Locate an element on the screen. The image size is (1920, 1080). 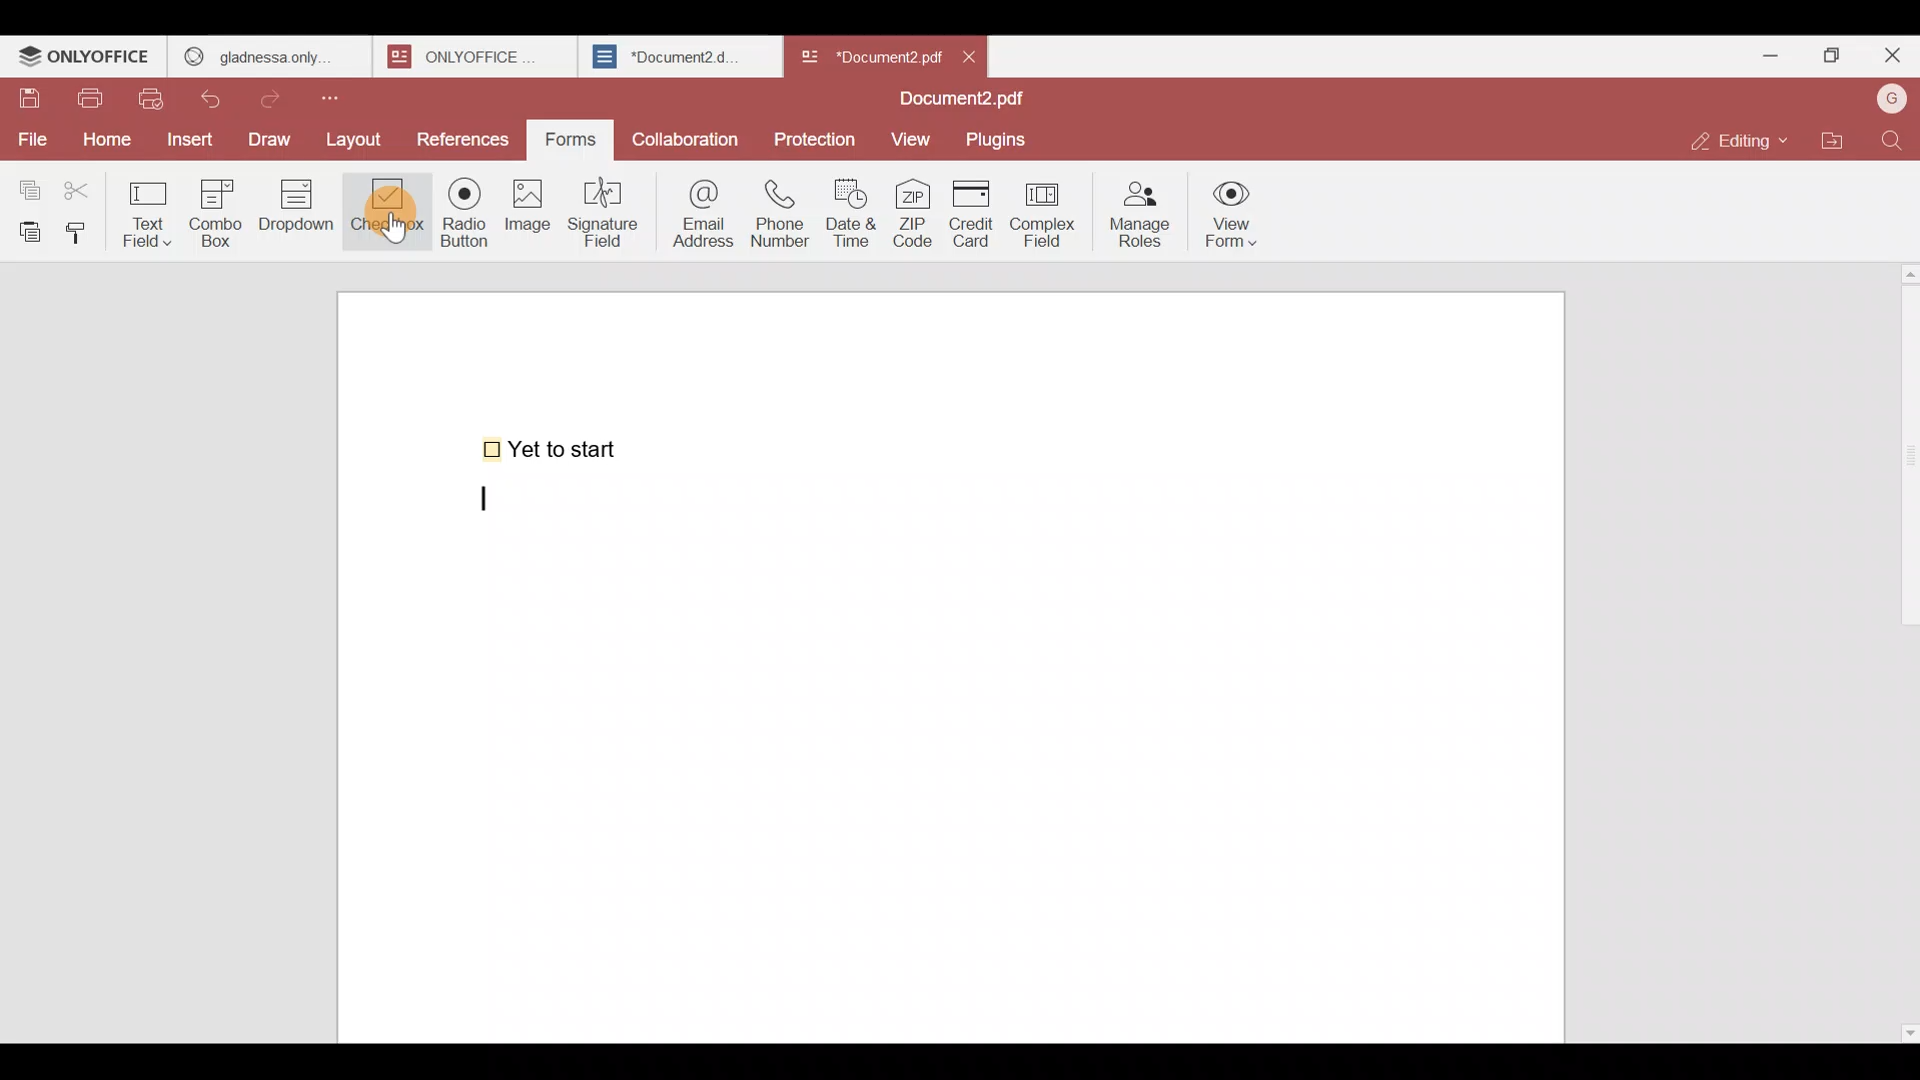
Collaboration is located at coordinates (687, 134).